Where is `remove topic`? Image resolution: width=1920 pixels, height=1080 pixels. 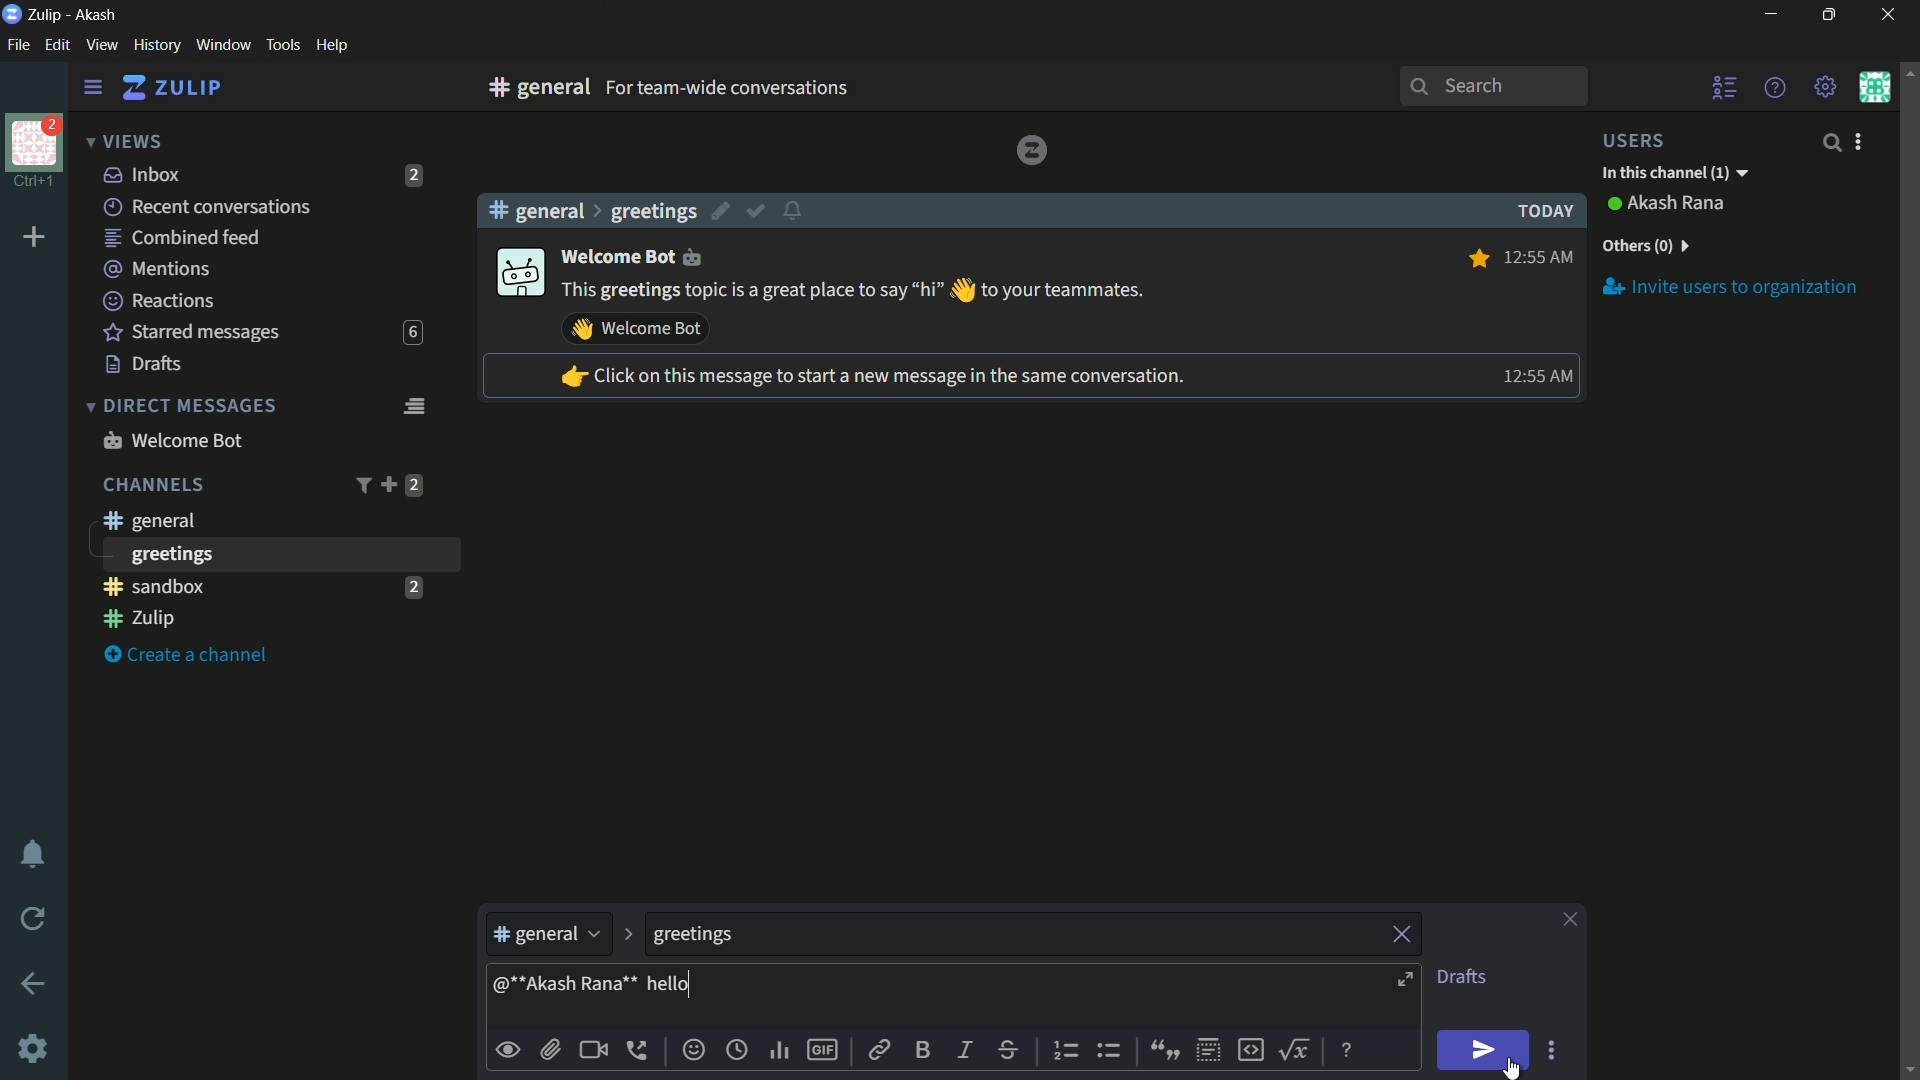 remove topic is located at coordinates (1405, 932).